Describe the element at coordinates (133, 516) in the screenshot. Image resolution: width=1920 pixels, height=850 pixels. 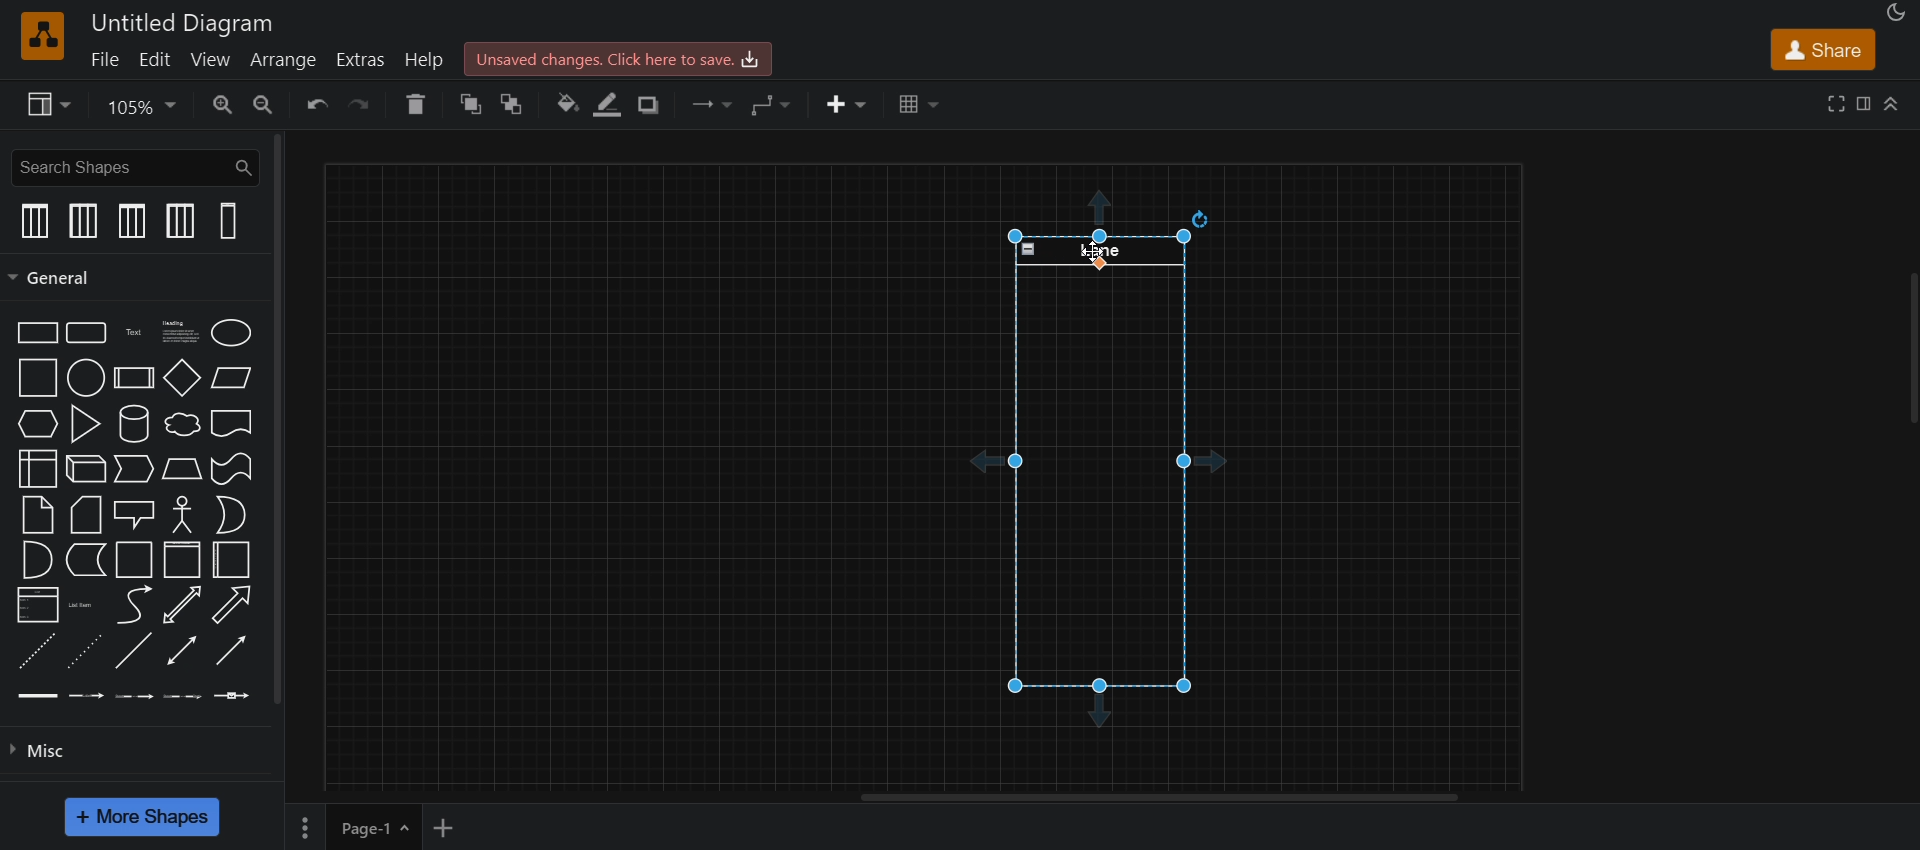
I see `callout` at that location.